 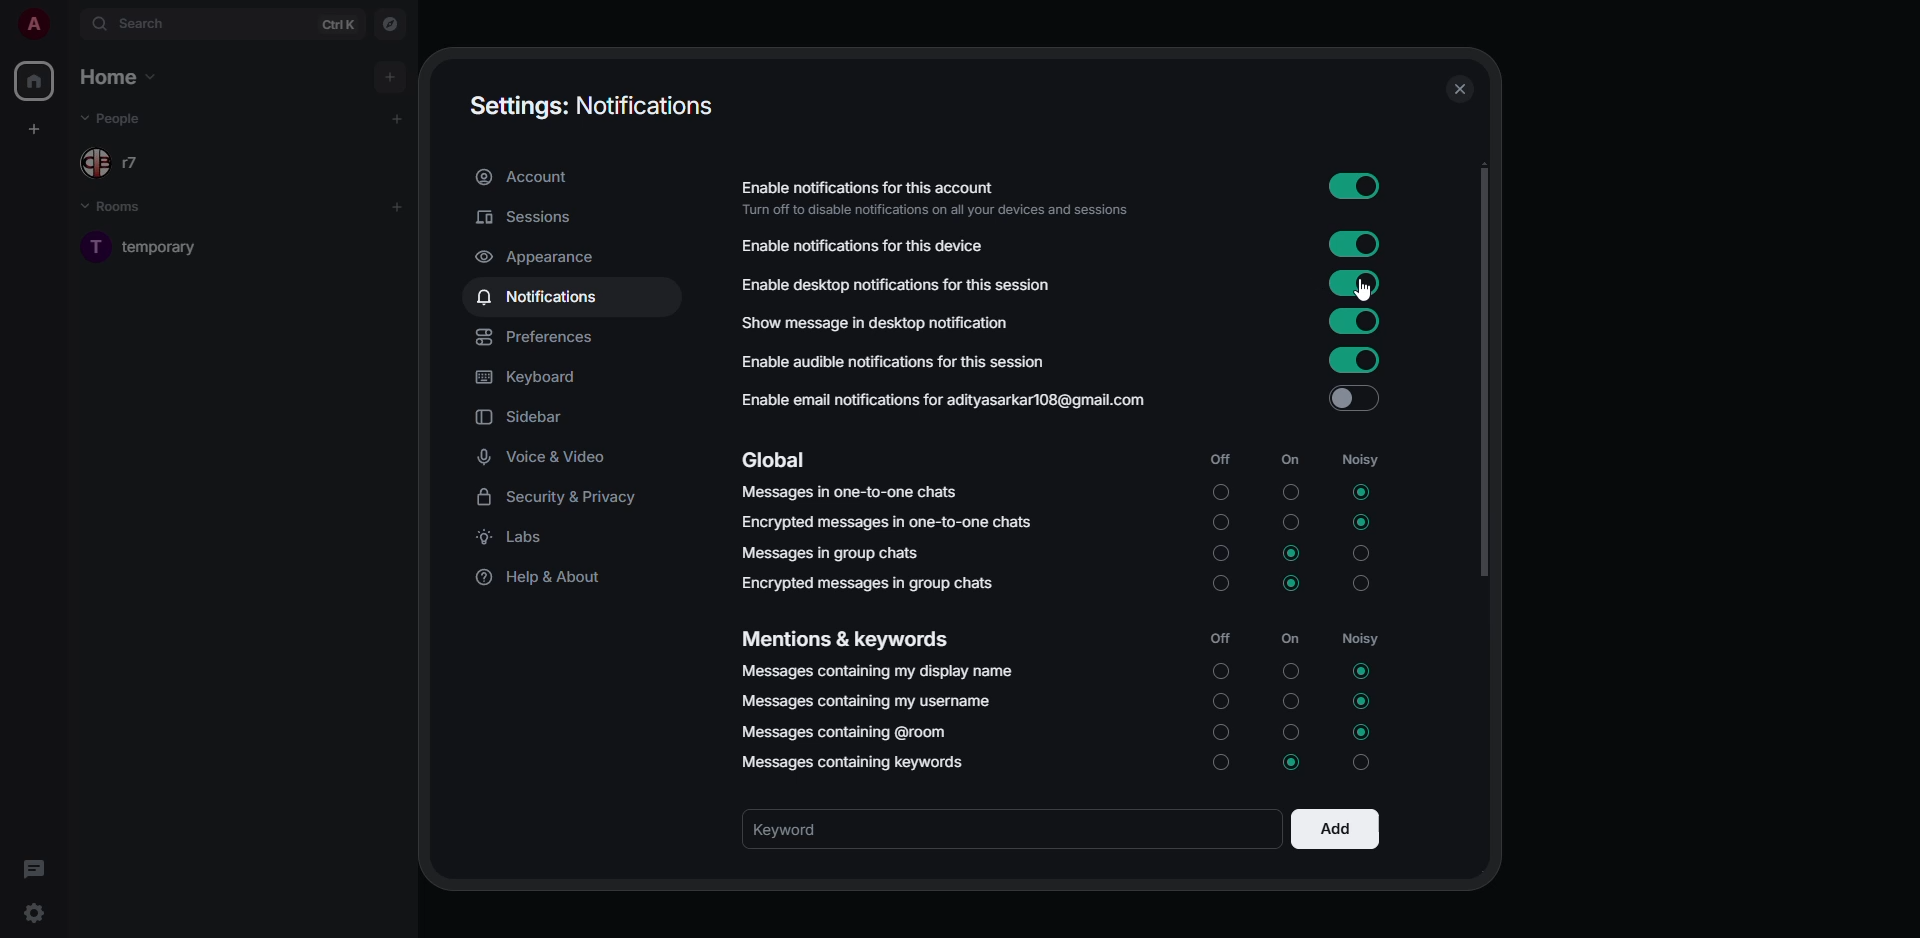 I want to click on enable notifications for this account, so click(x=942, y=198).